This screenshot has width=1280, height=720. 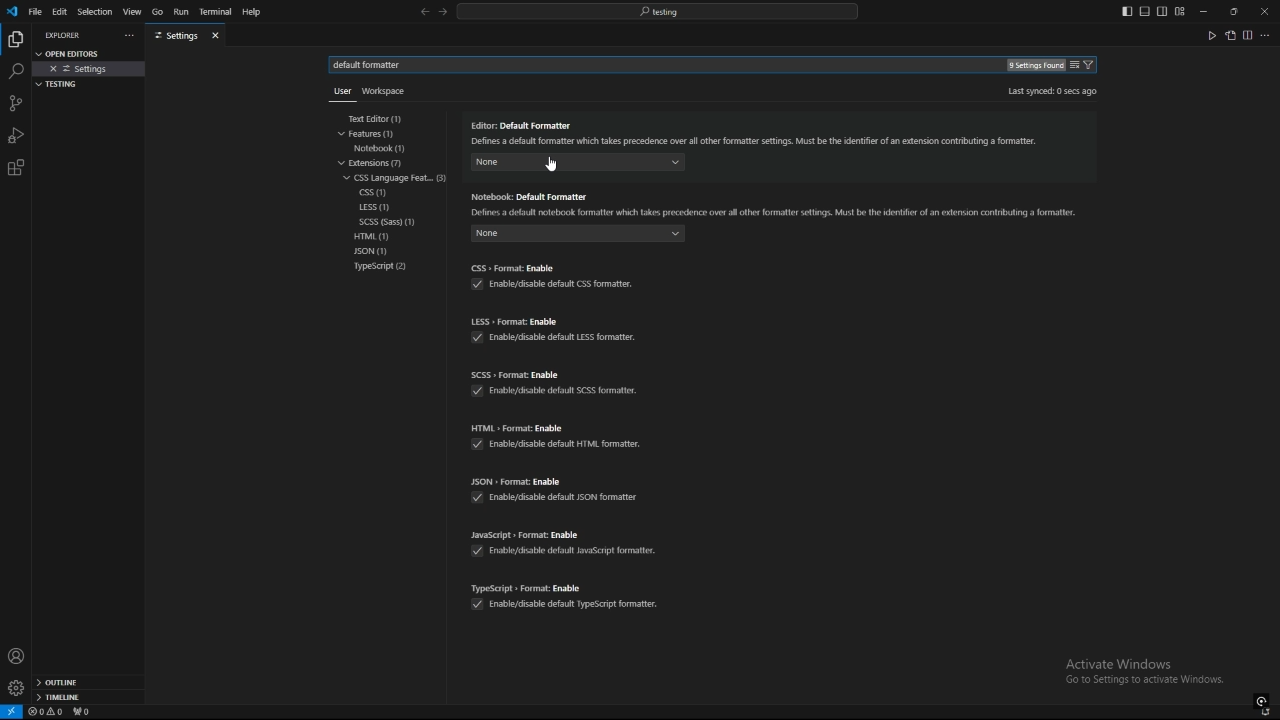 What do you see at coordinates (396, 222) in the screenshot?
I see `scss` at bounding box center [396, 222].